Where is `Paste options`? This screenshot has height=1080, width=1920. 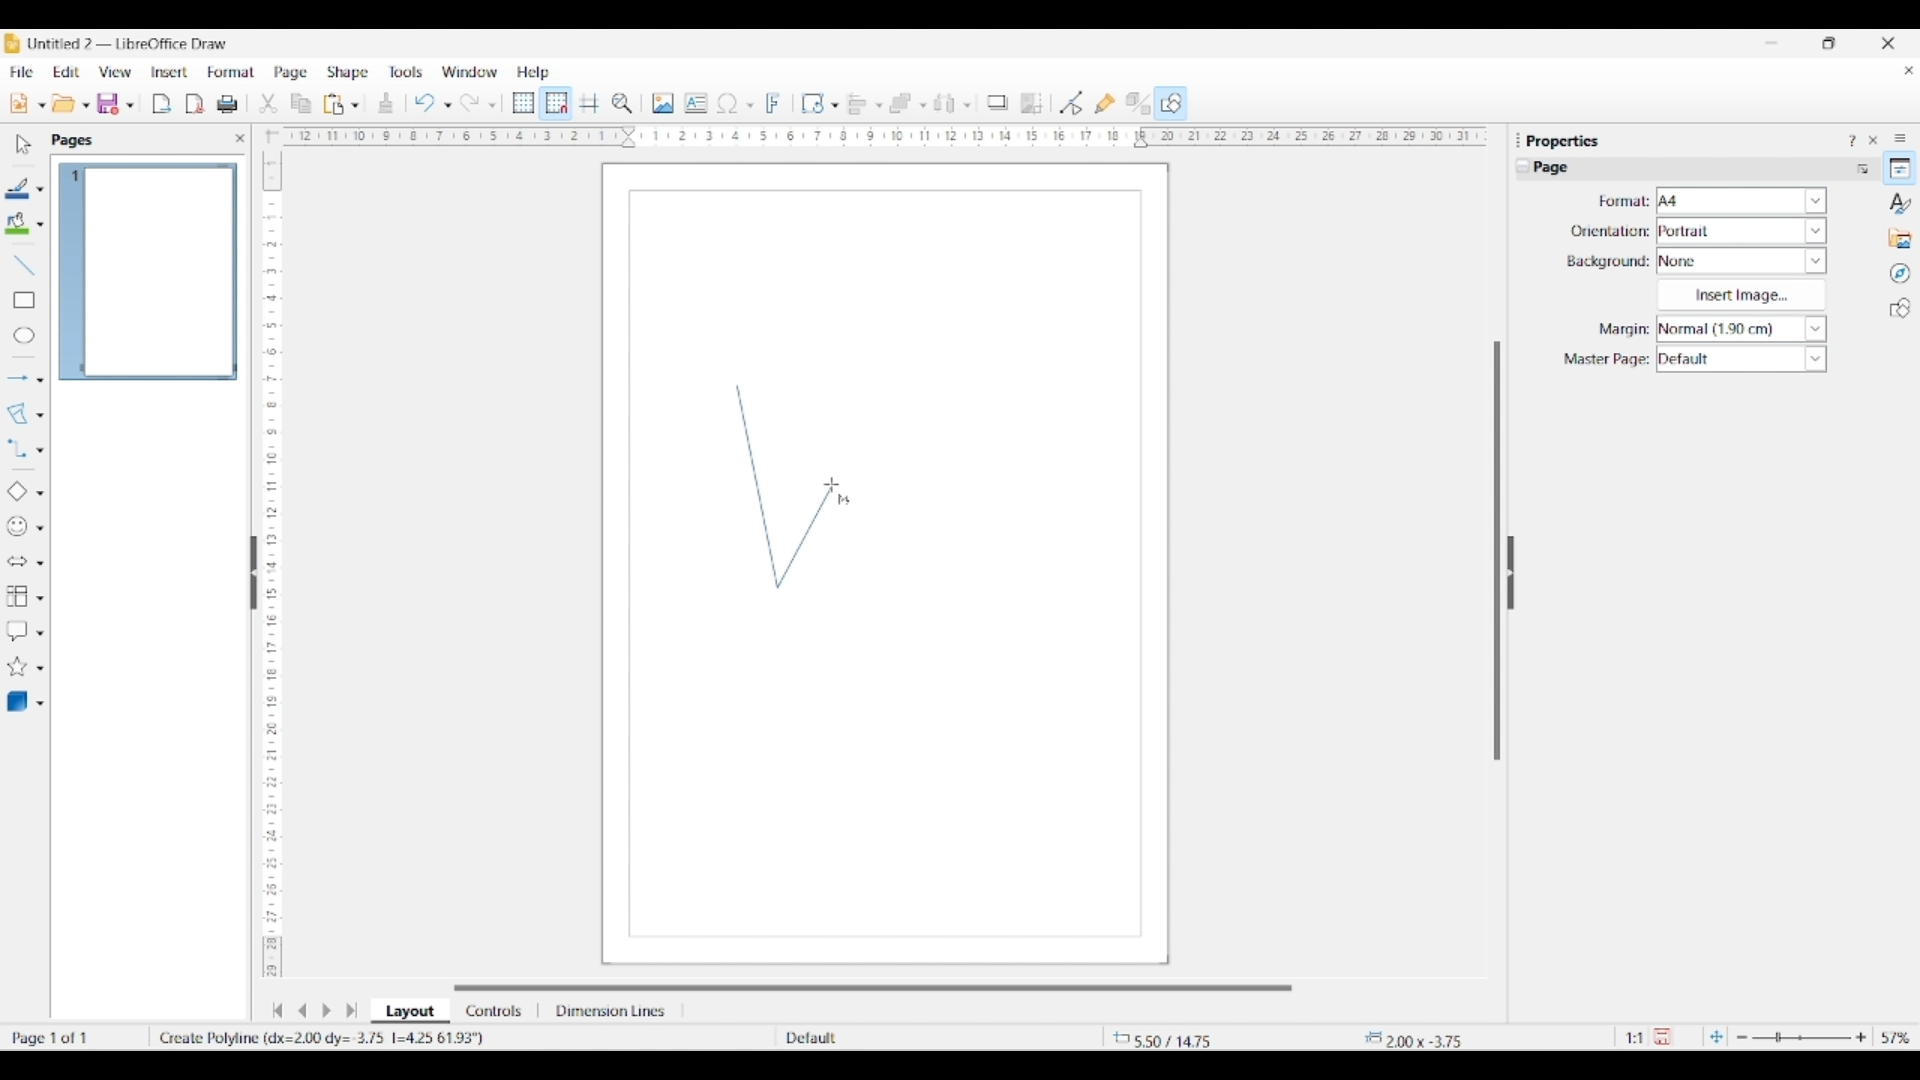 Paste options is located at coordinates (355, 105).